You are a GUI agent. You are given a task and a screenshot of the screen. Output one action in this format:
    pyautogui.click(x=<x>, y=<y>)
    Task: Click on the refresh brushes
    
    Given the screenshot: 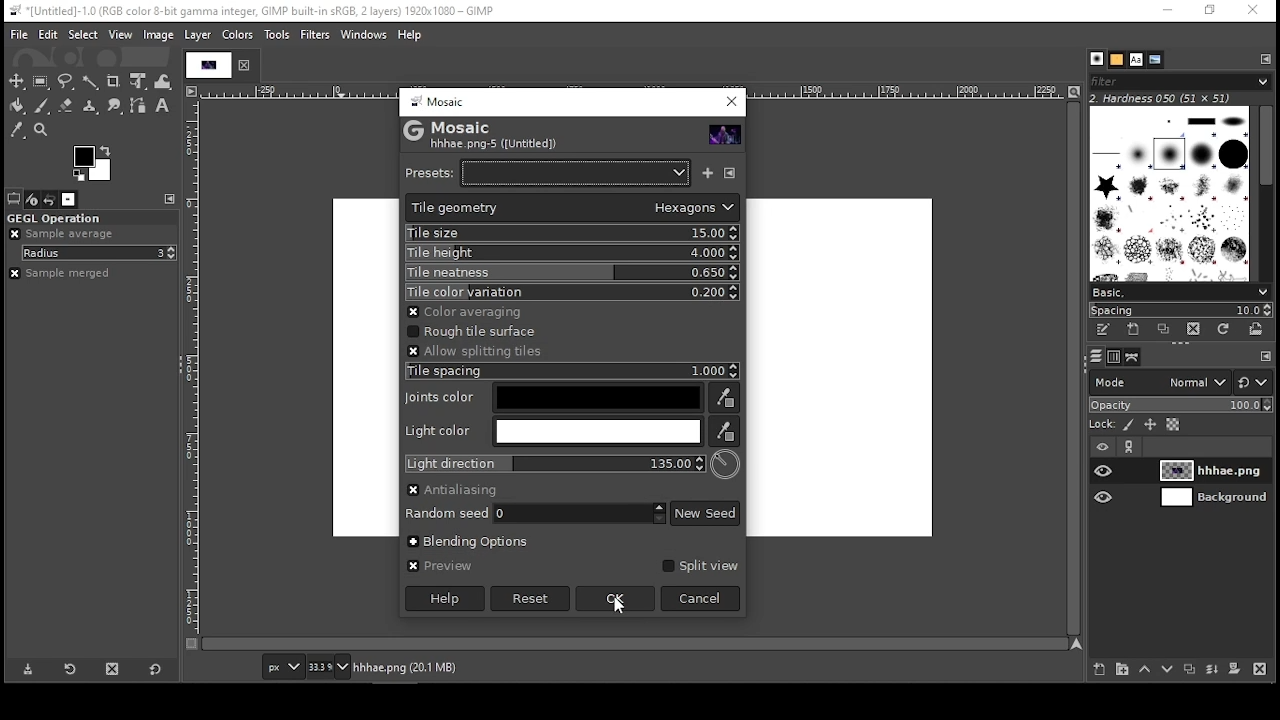 What is the action you would take?
    pyautogui.click(x=1223, y=331)
    